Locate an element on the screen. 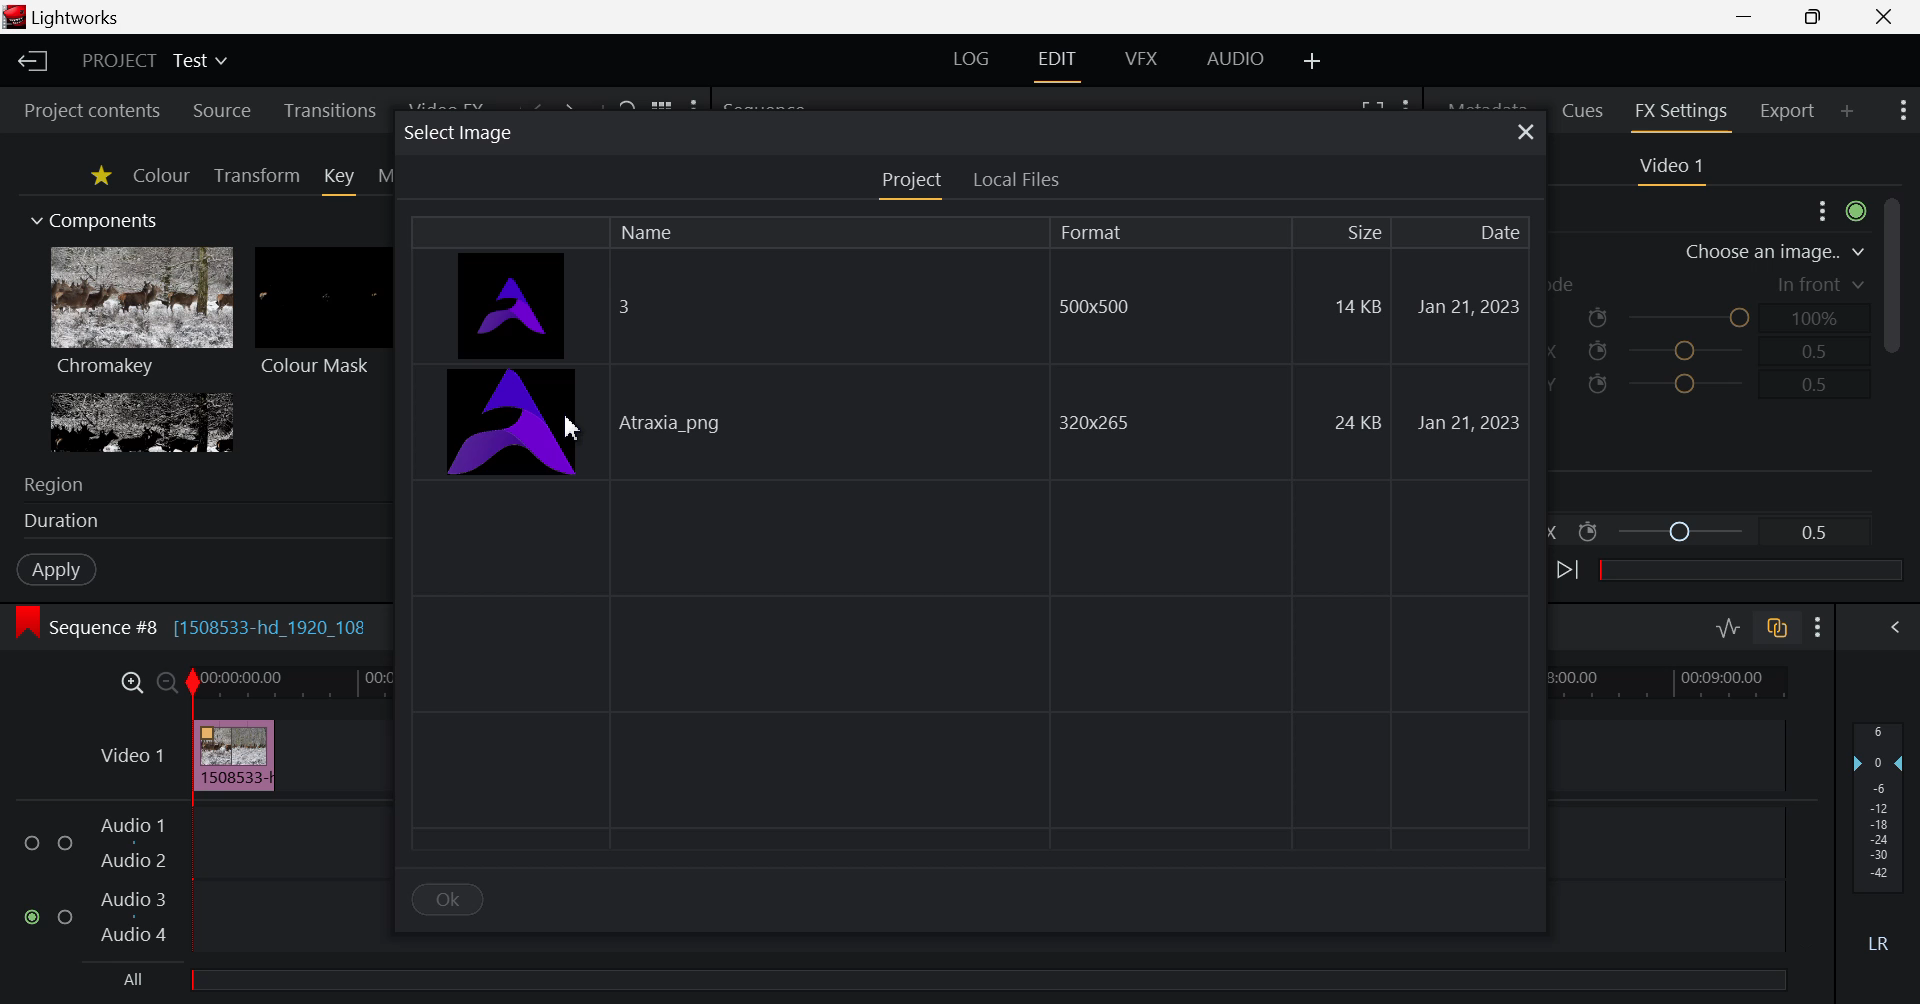 The image size is (1920, 1004). Audio 1 is located at coordinates (132, 825).